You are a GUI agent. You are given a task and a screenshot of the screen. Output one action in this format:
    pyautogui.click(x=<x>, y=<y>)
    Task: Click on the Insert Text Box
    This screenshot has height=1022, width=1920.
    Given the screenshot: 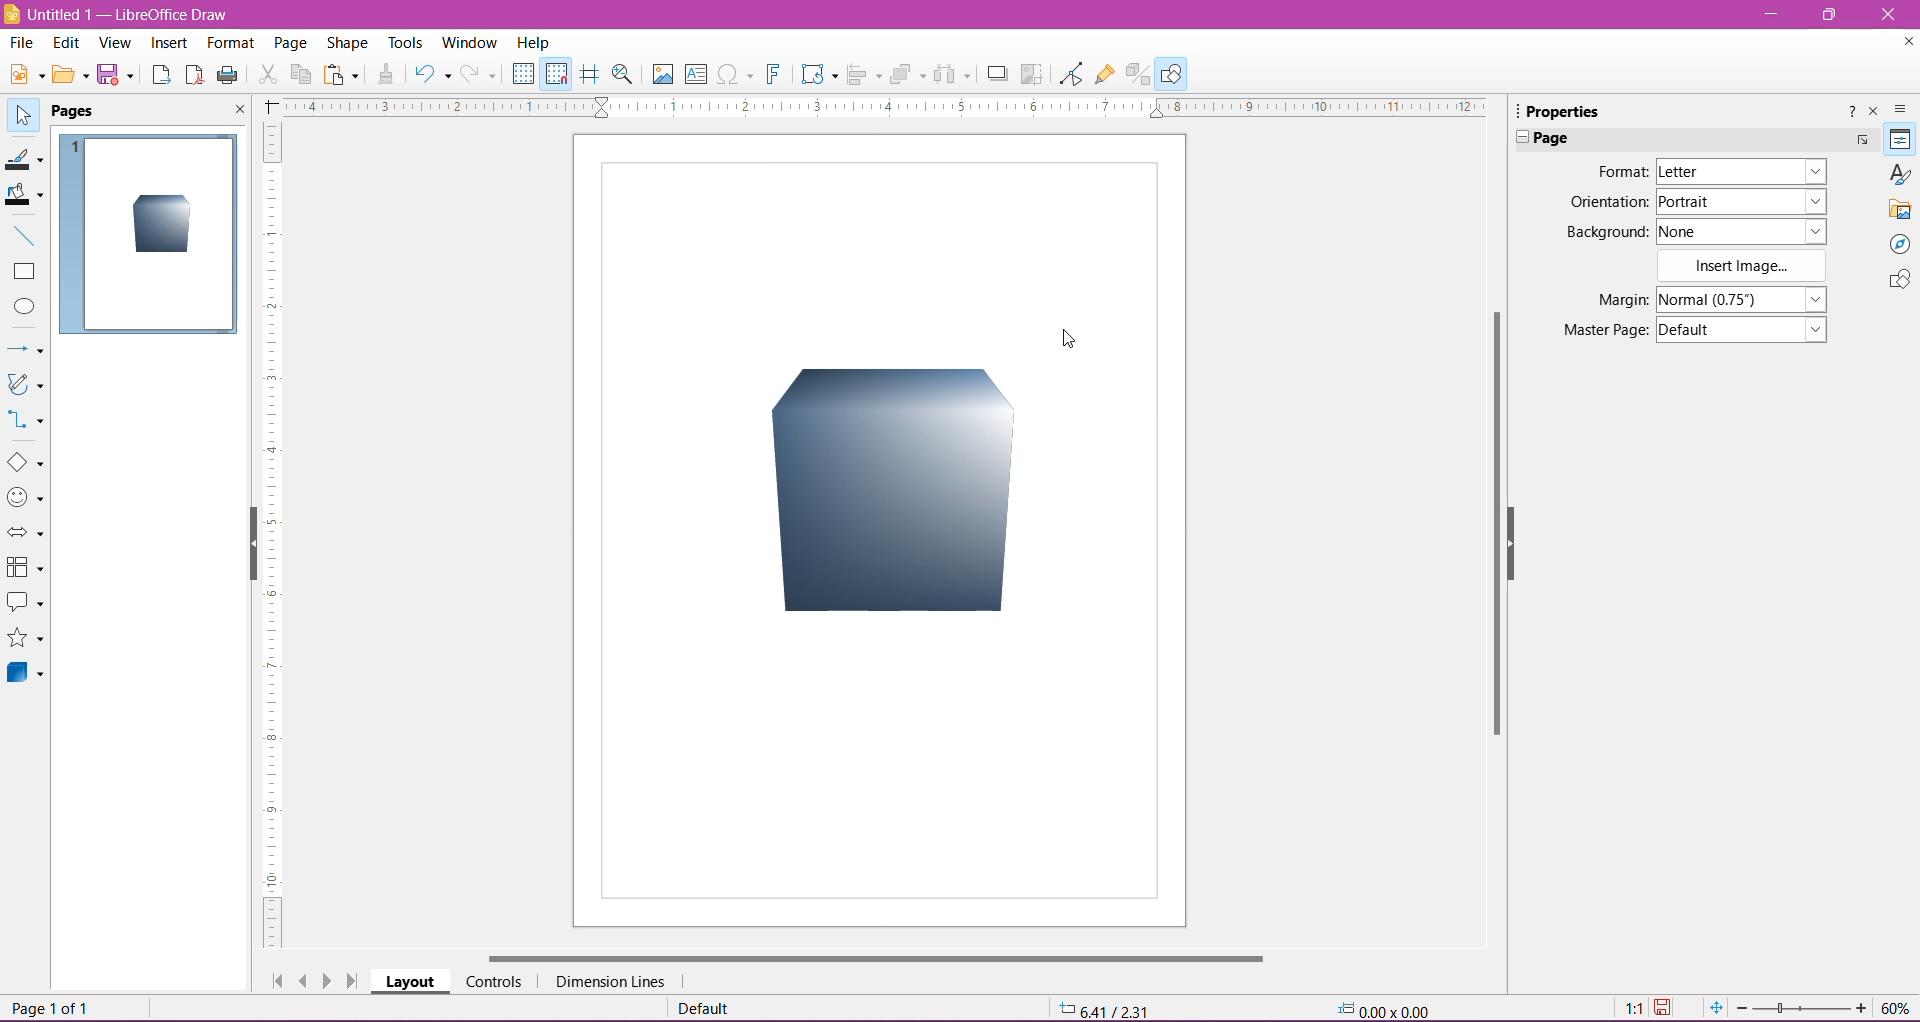 What is the action you would take?
    pyautogui.click(x=696, y=73)
    